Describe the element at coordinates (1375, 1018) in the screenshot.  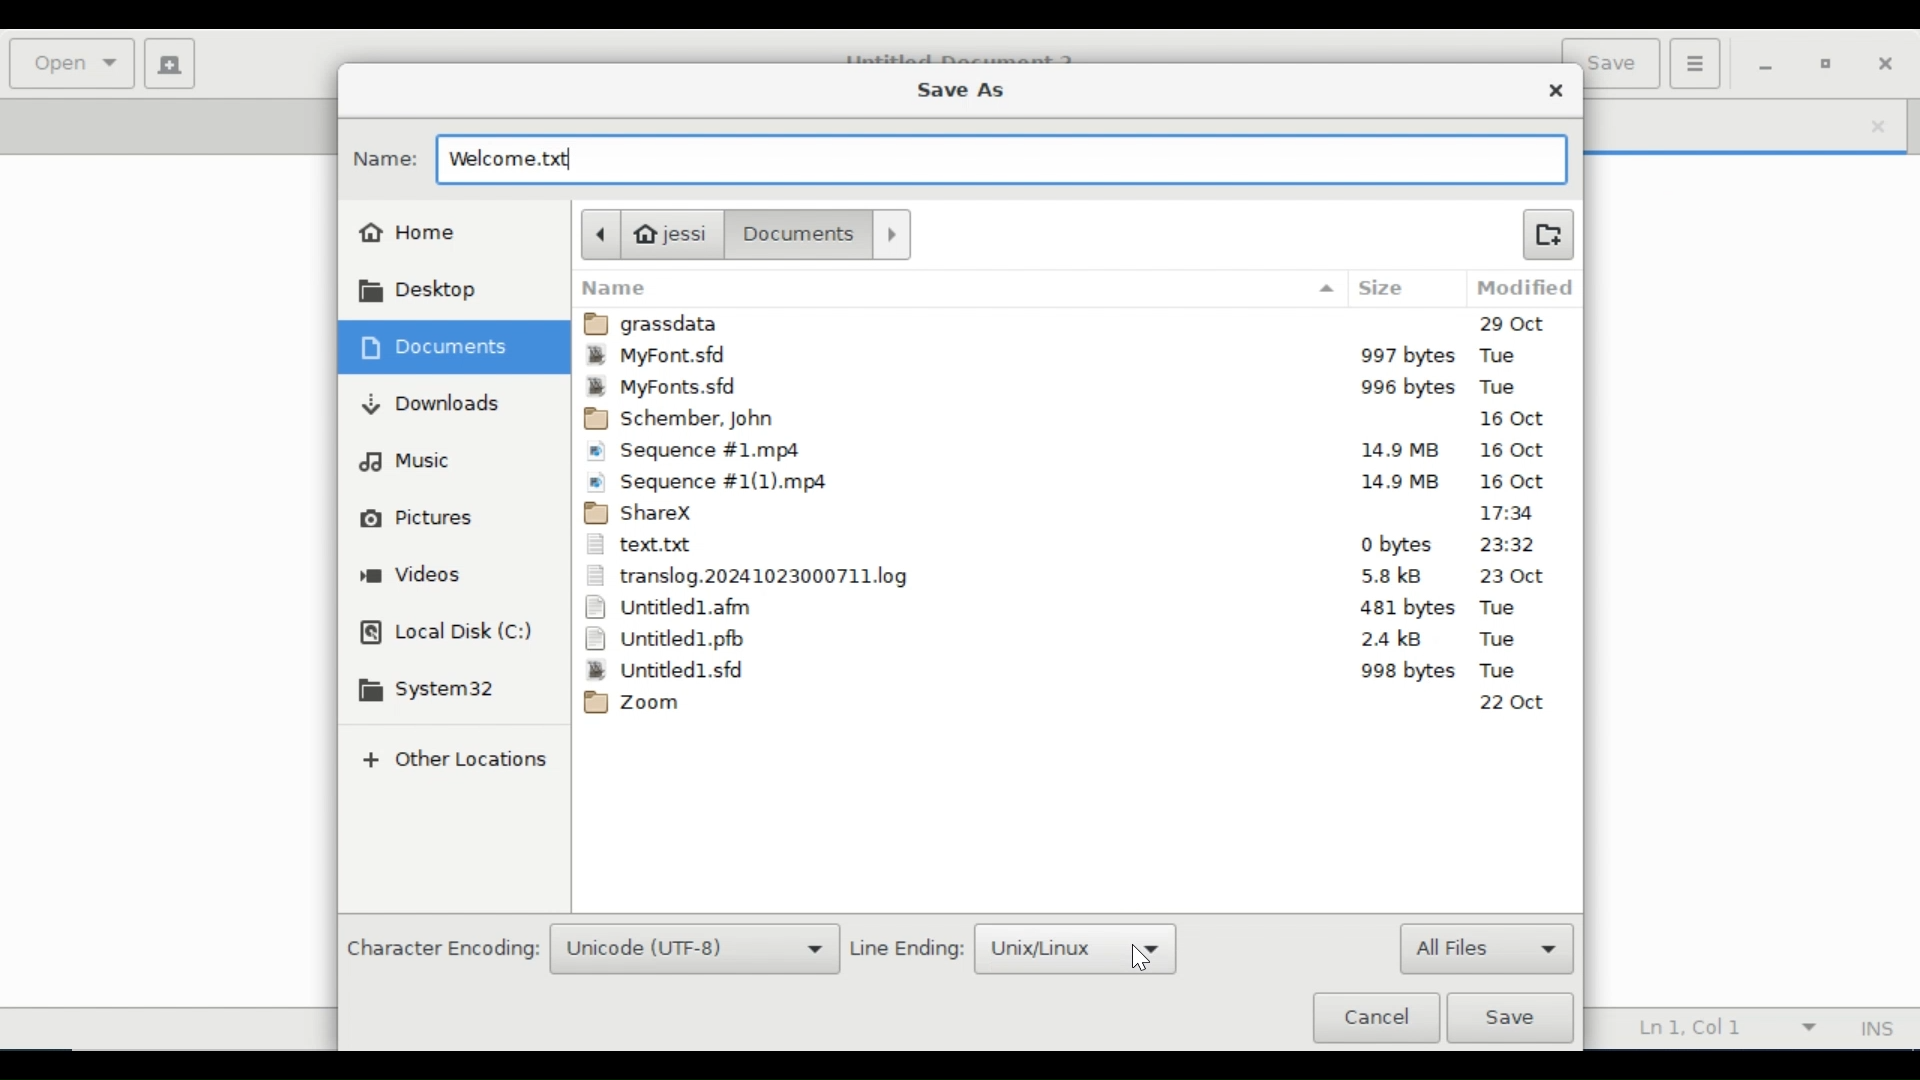
I see `Cancel` at that location.